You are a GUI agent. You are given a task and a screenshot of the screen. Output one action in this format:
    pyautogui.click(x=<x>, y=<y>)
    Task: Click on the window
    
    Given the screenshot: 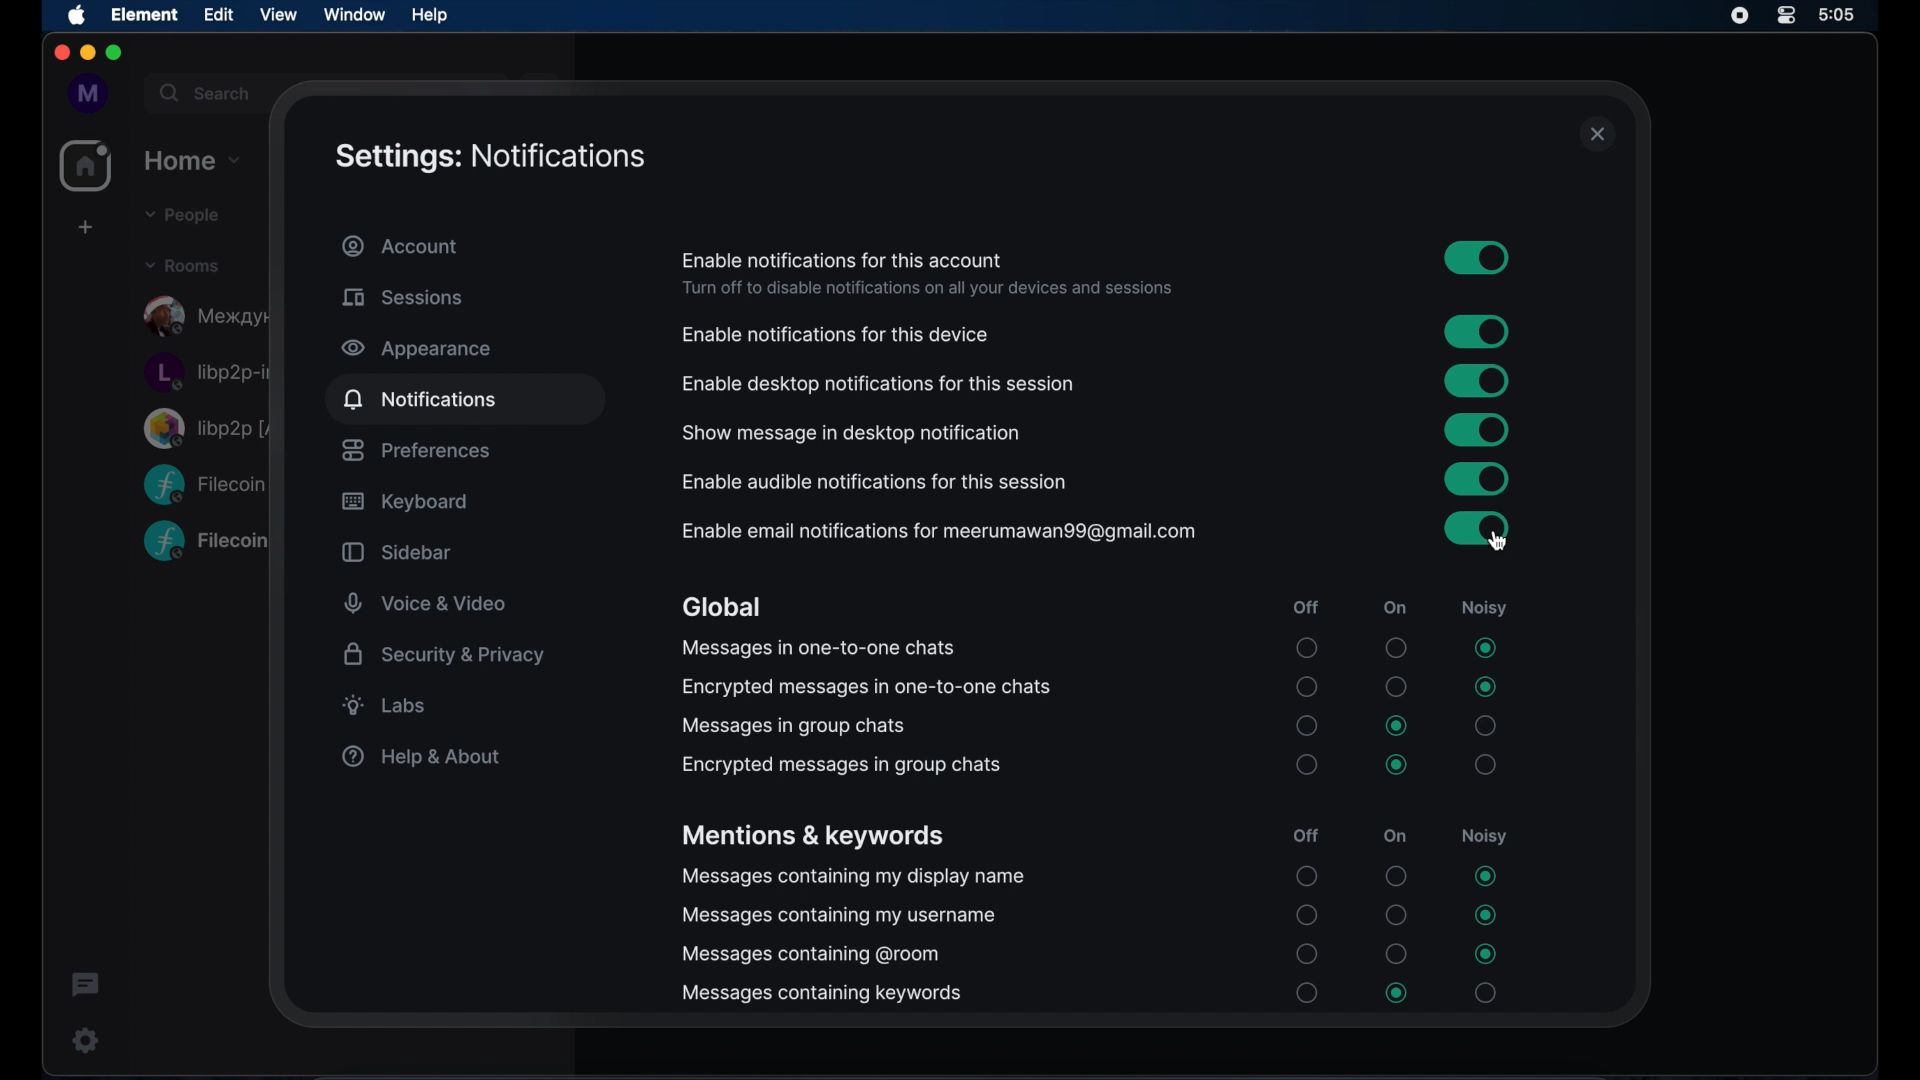 What is the action you would take?
    pyautogui.click(x=354, y=14)
    